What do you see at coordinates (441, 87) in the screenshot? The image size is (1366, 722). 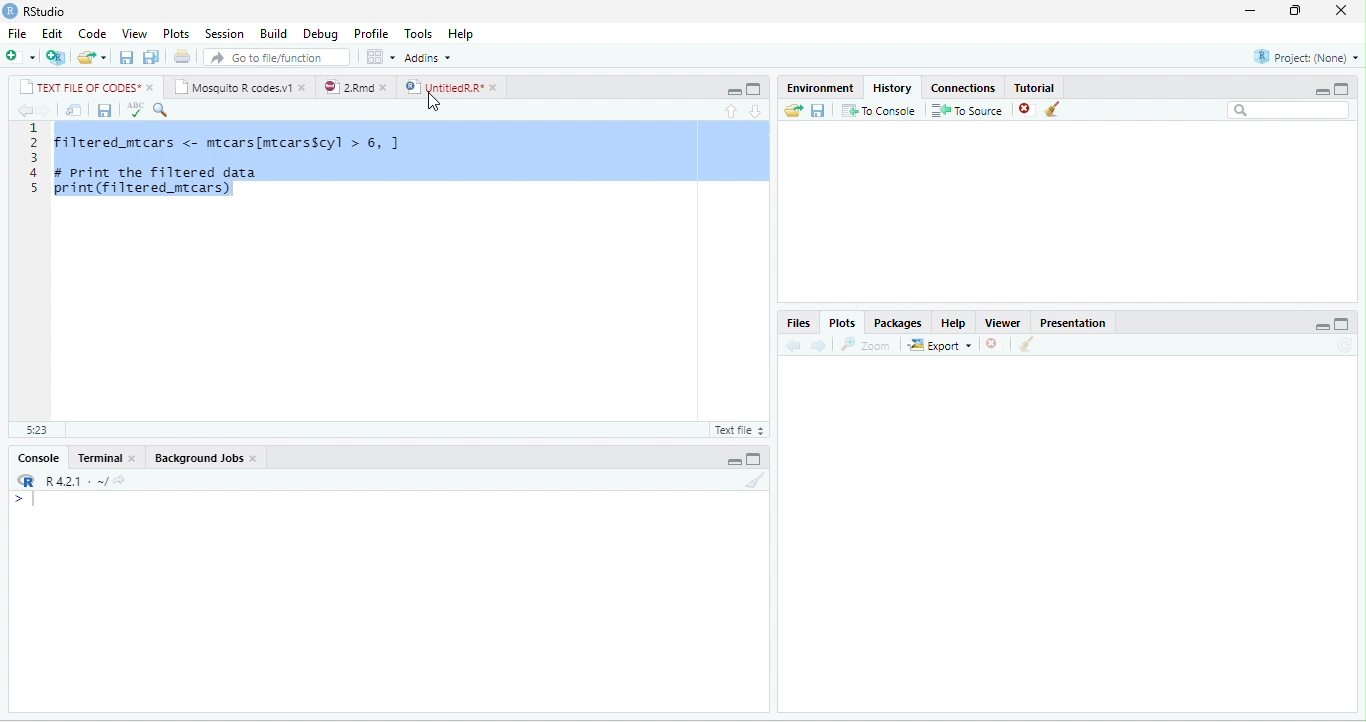 I see `UntitledR.R` at bounding box center [441, 87].